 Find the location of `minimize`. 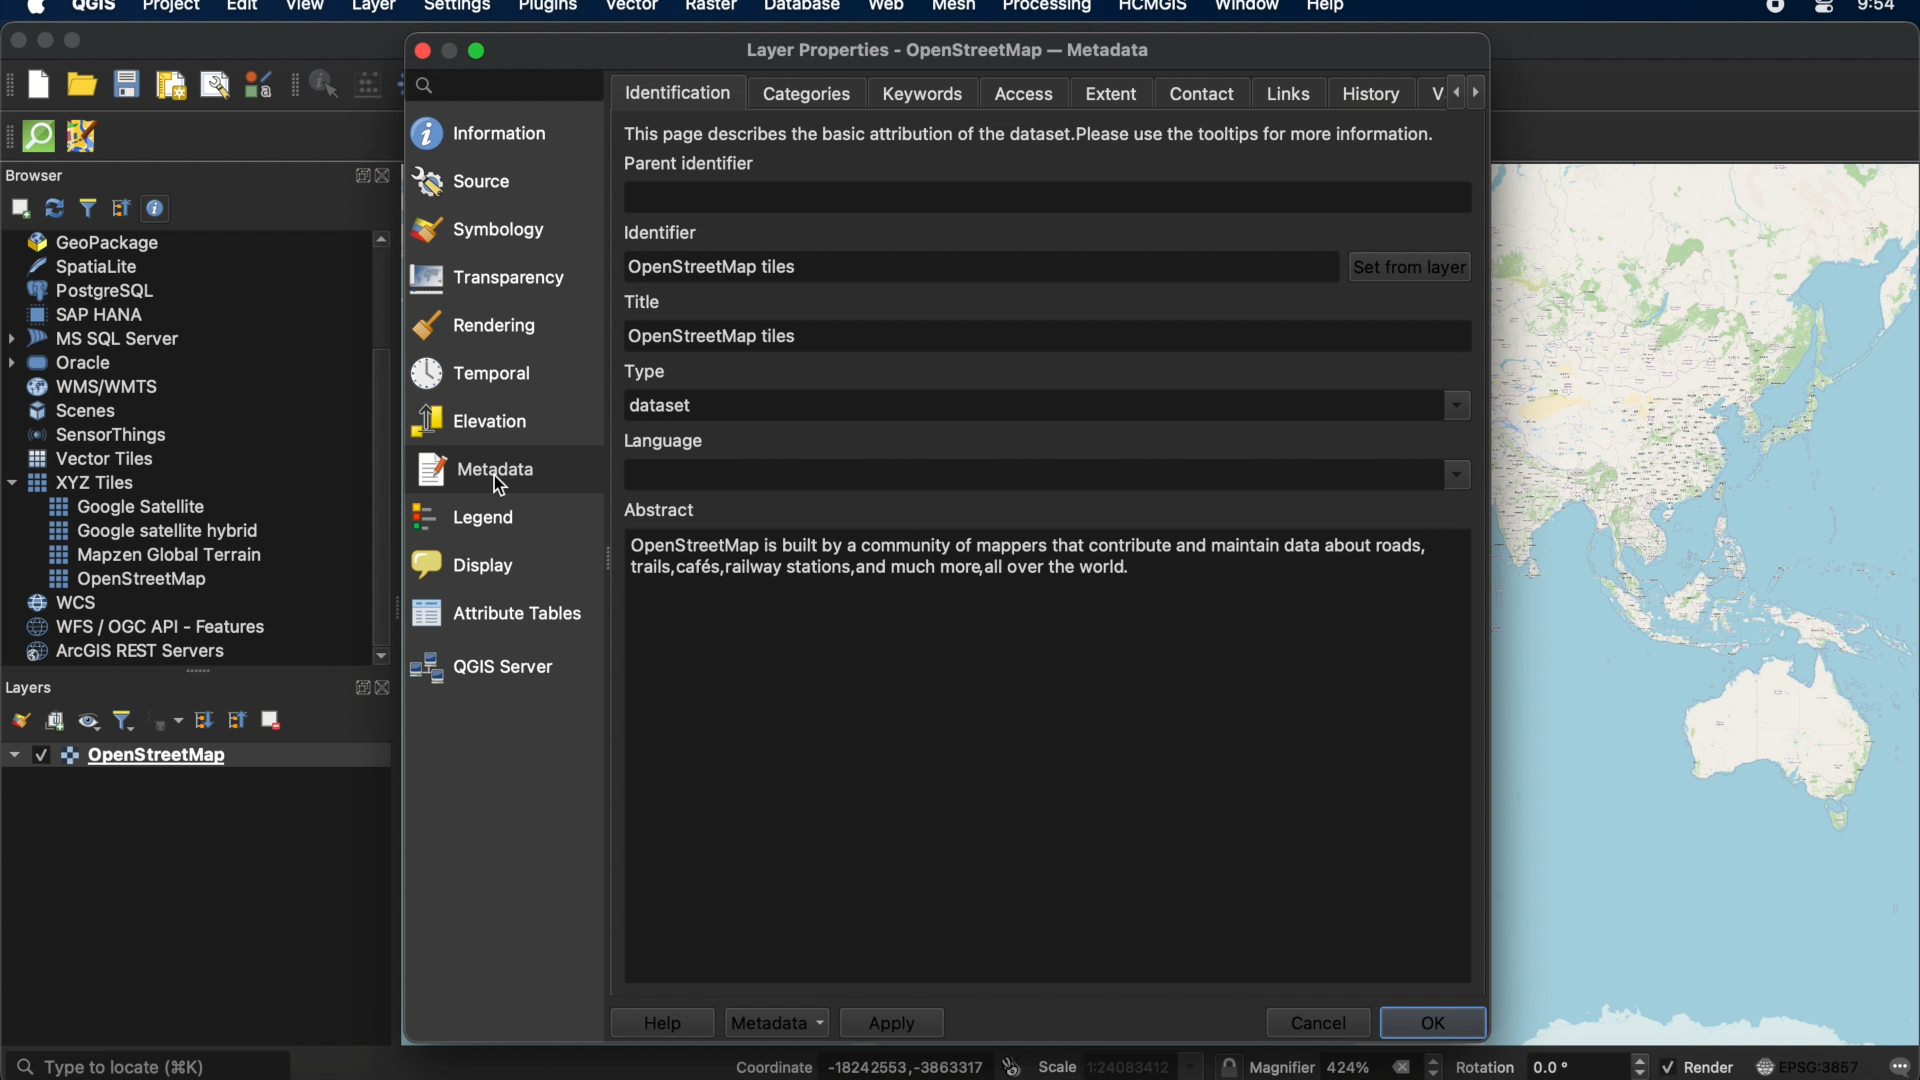

minimize is located at coordinates (44, 40).